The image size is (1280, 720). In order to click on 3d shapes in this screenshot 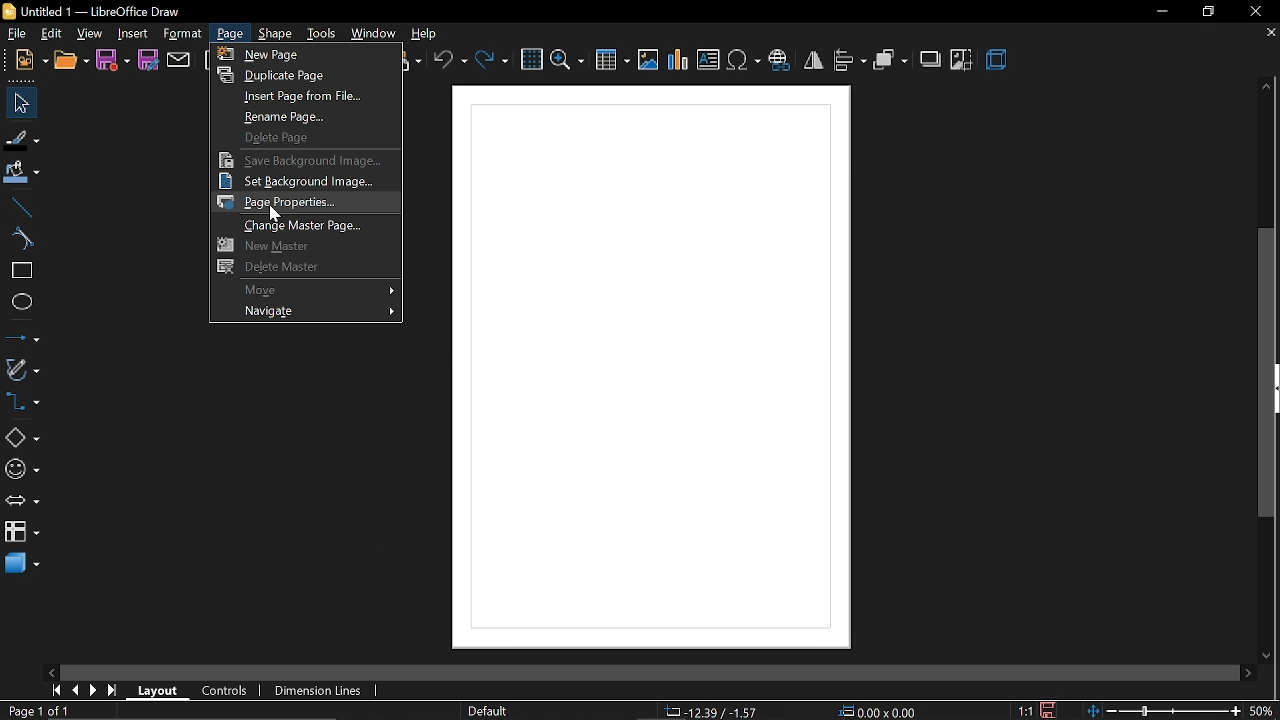, I will do `click(23, 566)`.